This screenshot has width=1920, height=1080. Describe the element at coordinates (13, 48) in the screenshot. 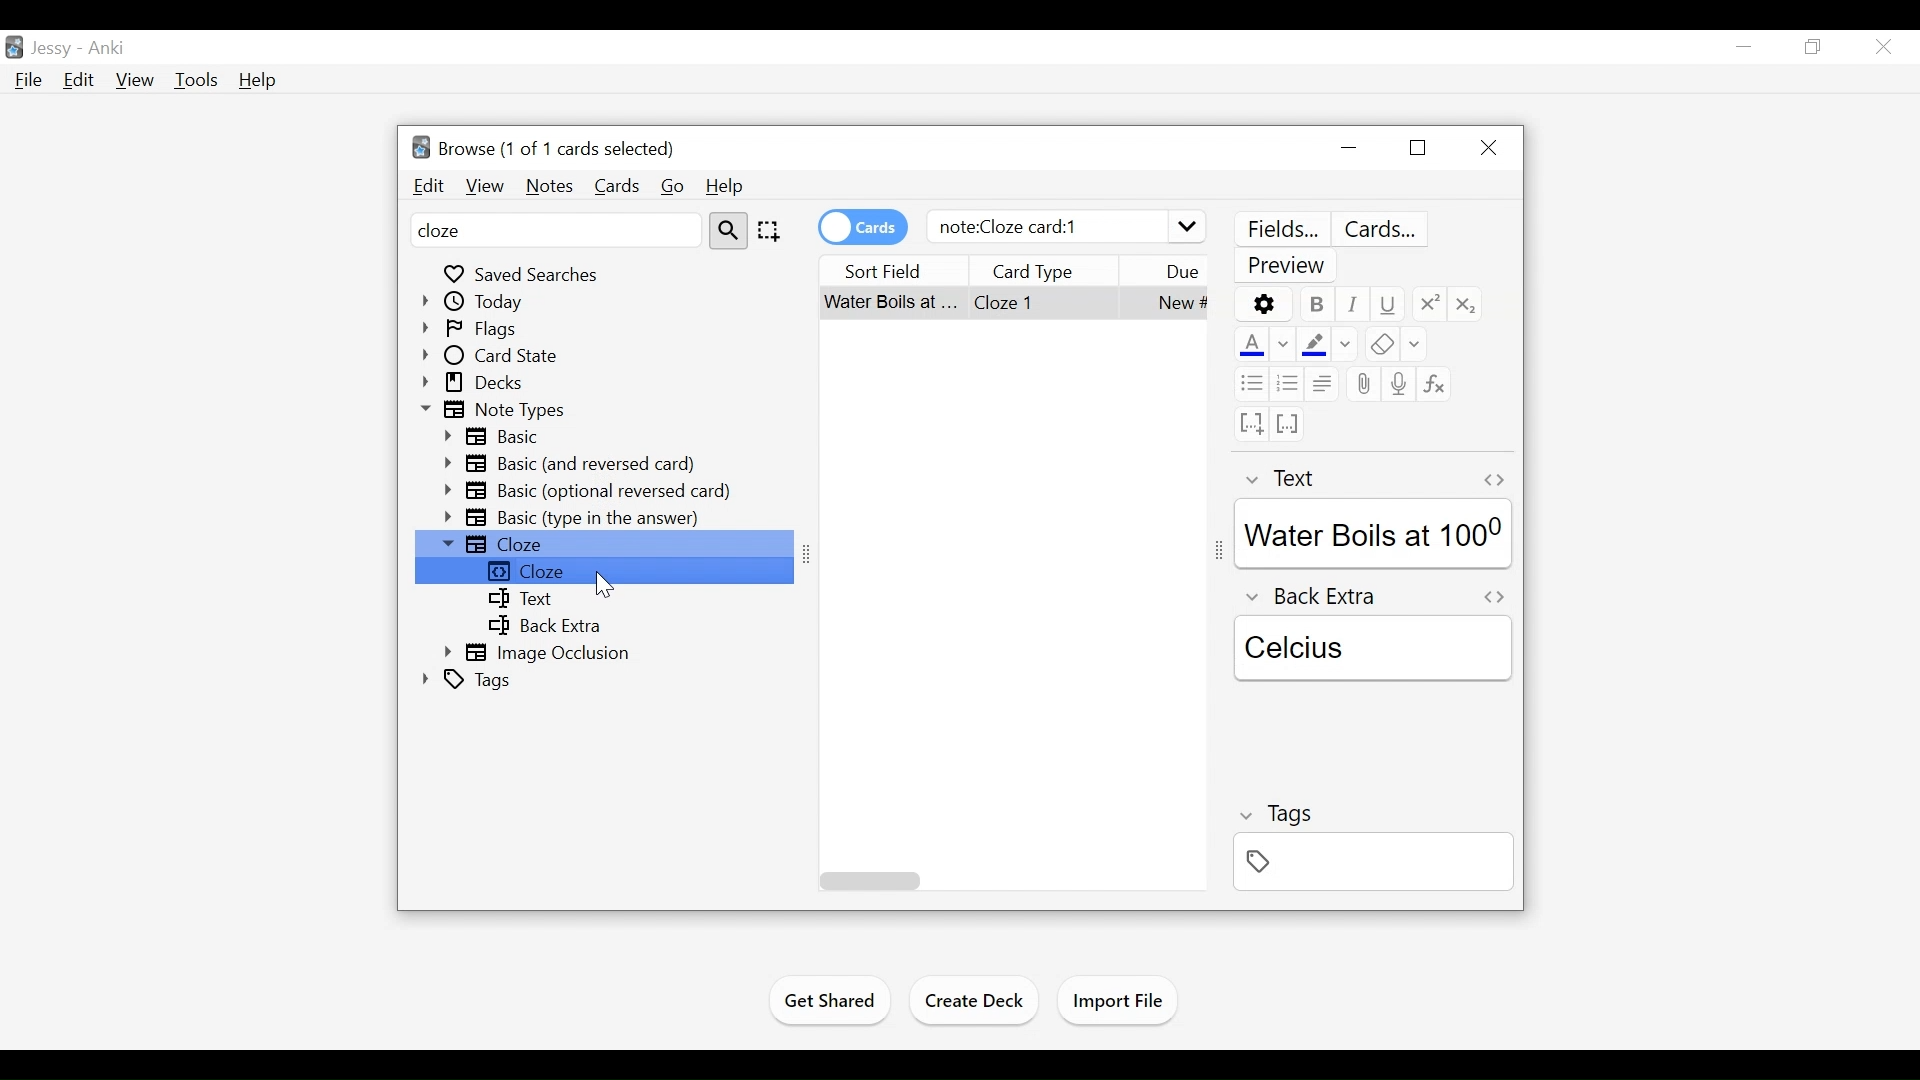

I see `Anki Desktop icon` at that location.